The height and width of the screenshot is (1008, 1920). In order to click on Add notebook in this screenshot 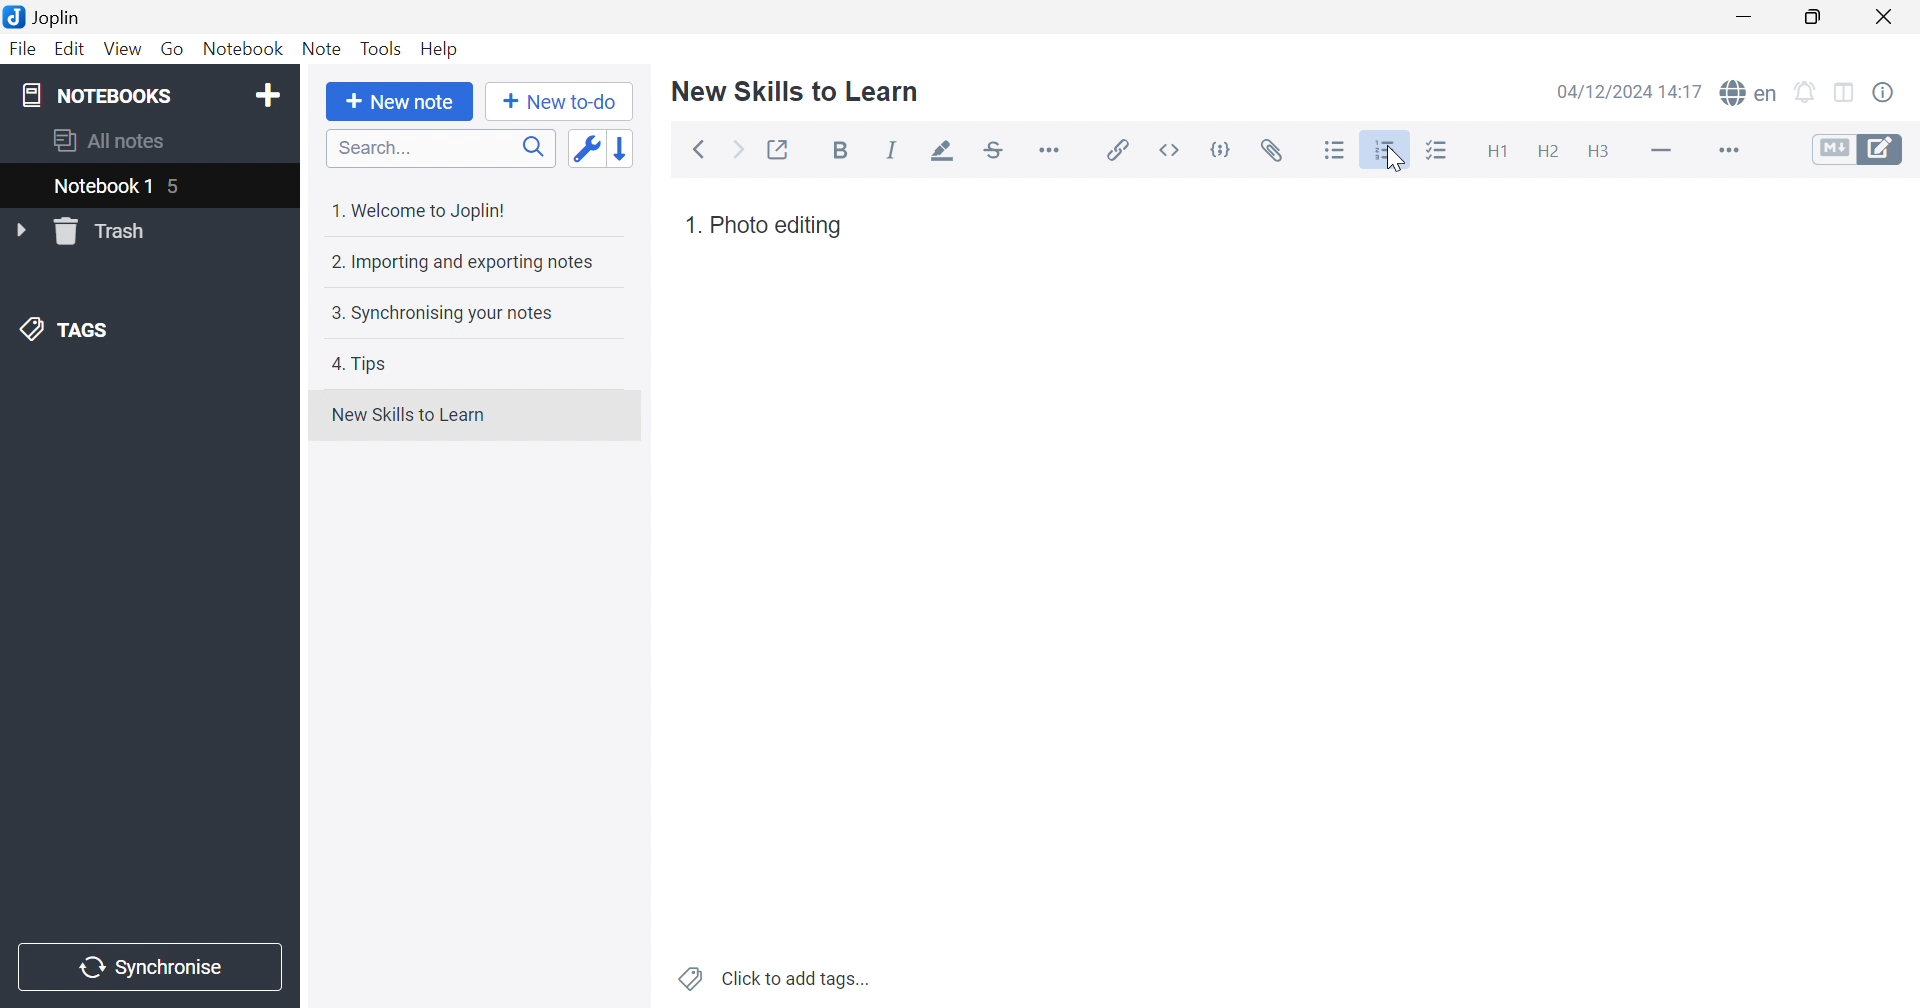, I will do `click(268, 98)`.